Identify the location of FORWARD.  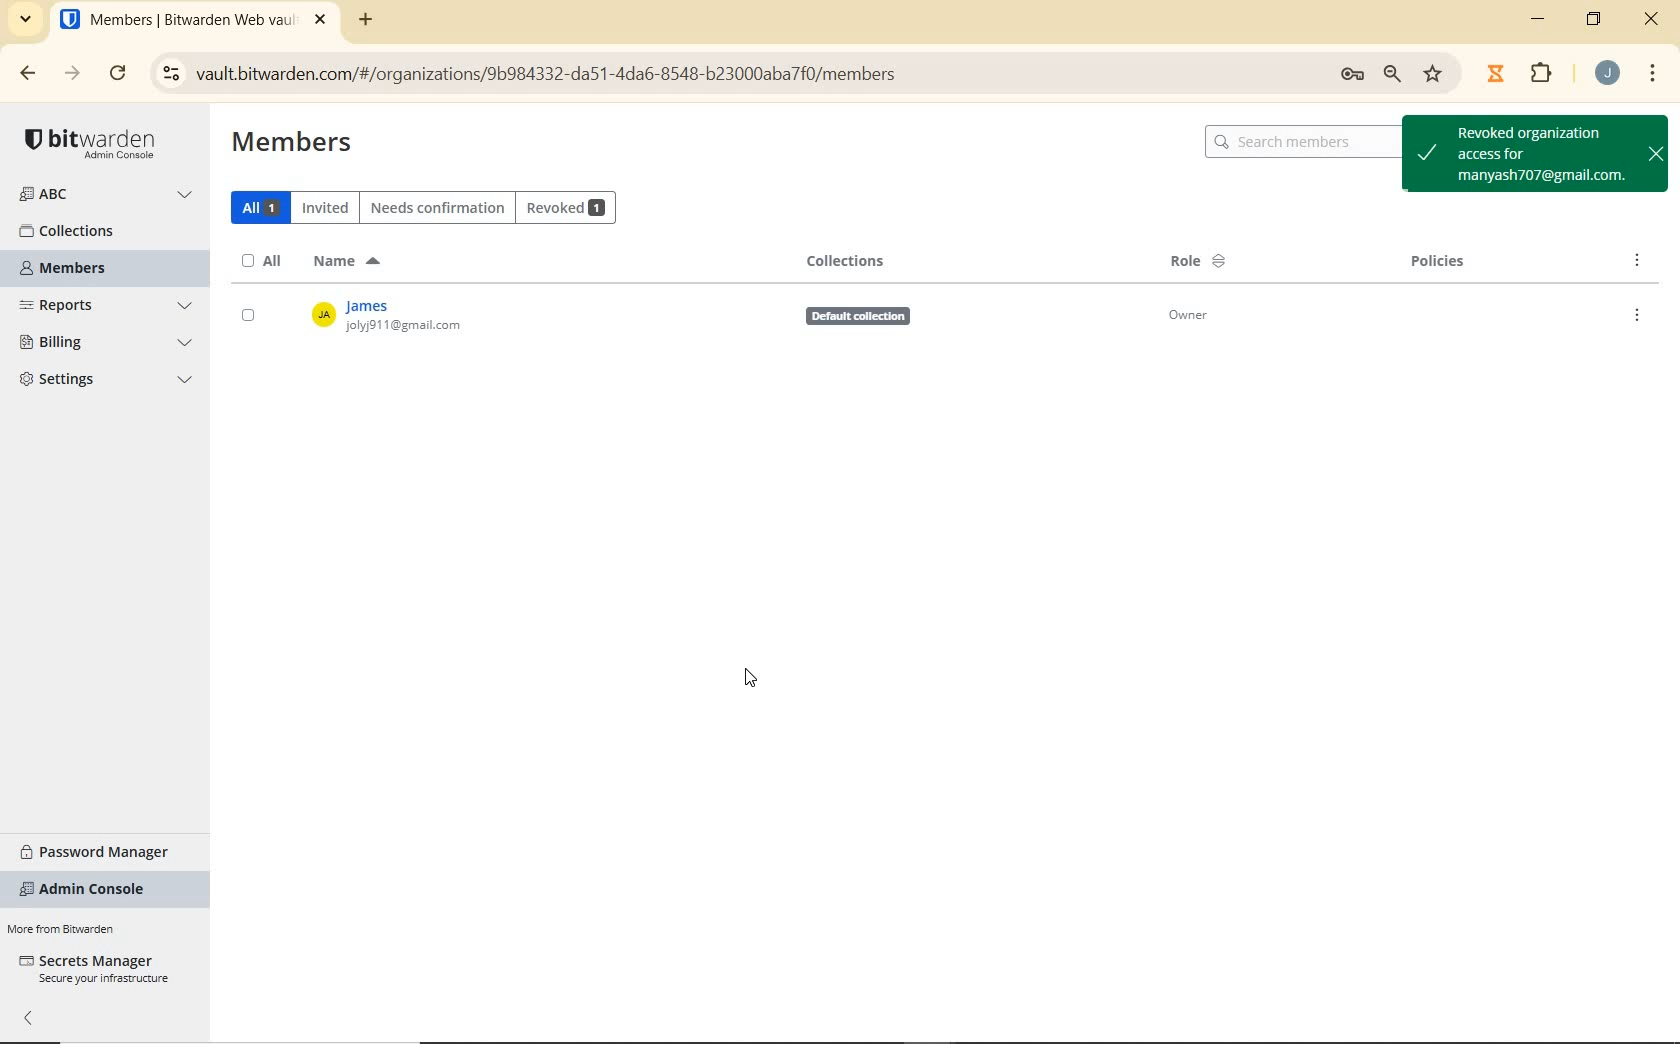
(69, 74).